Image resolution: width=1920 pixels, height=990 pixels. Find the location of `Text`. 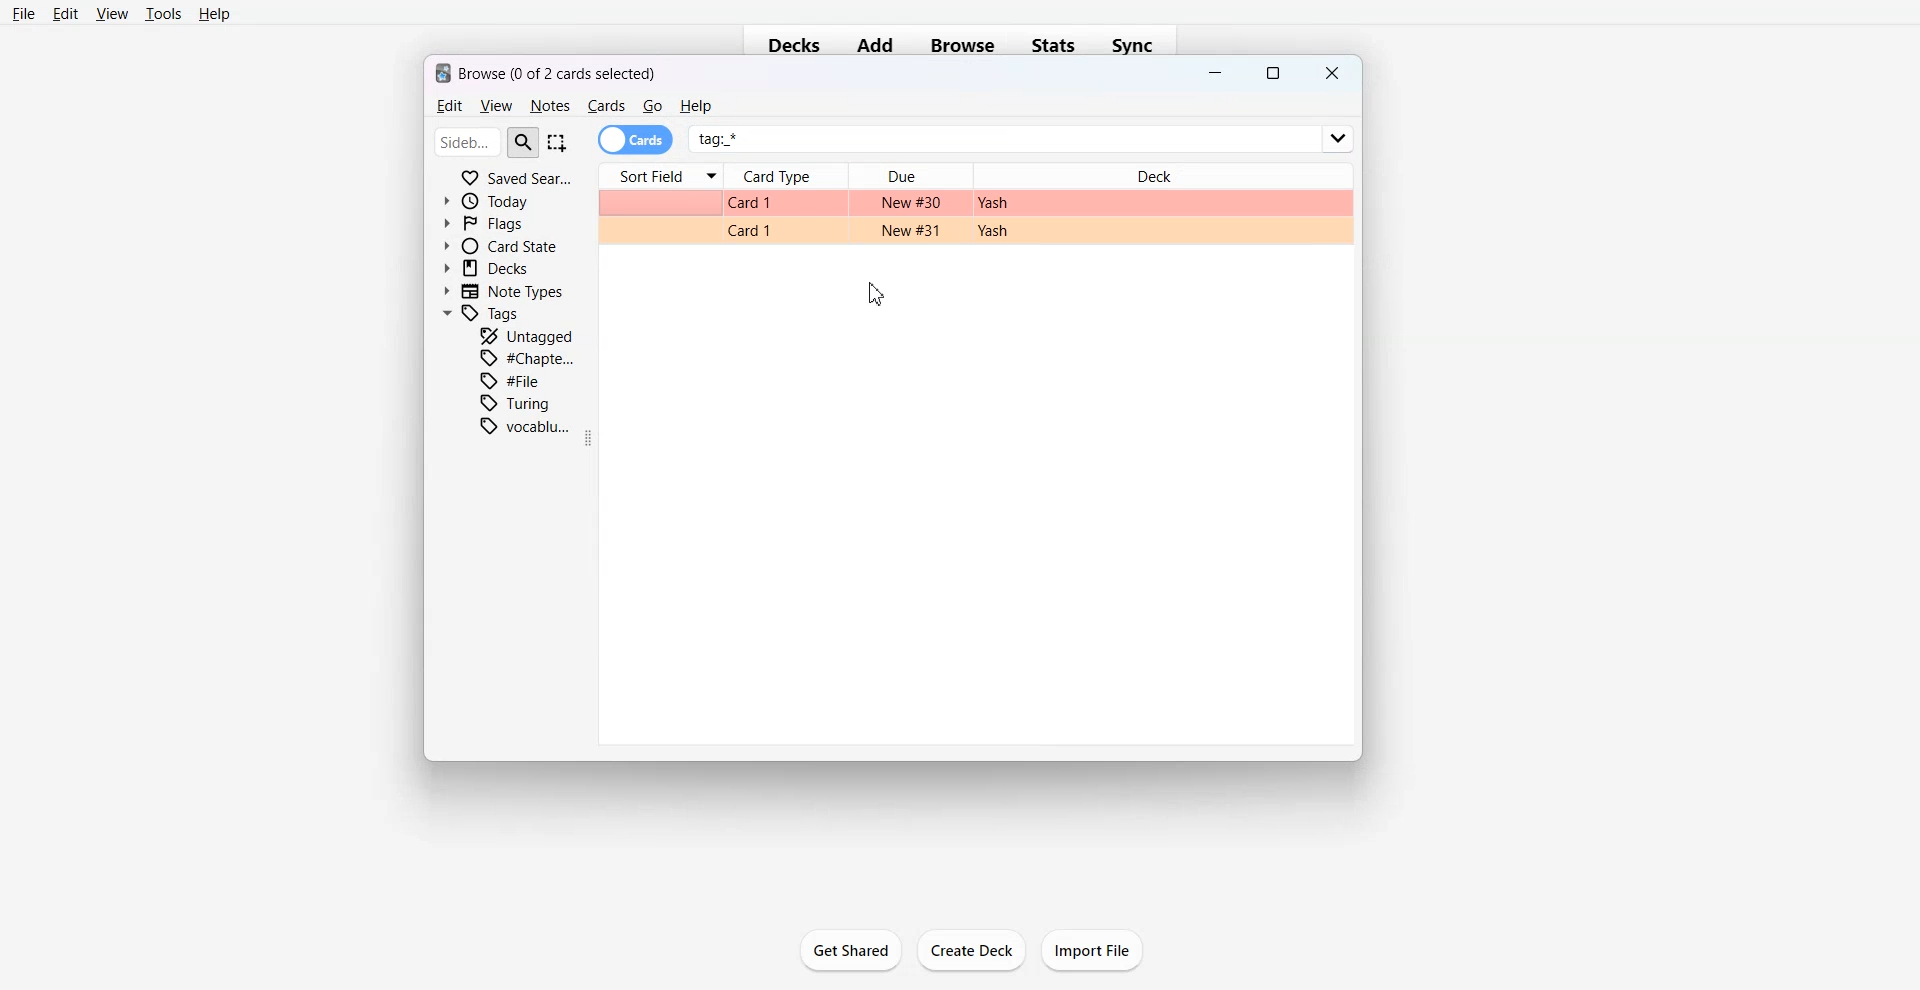

Text is located at coordinates (547, 71).